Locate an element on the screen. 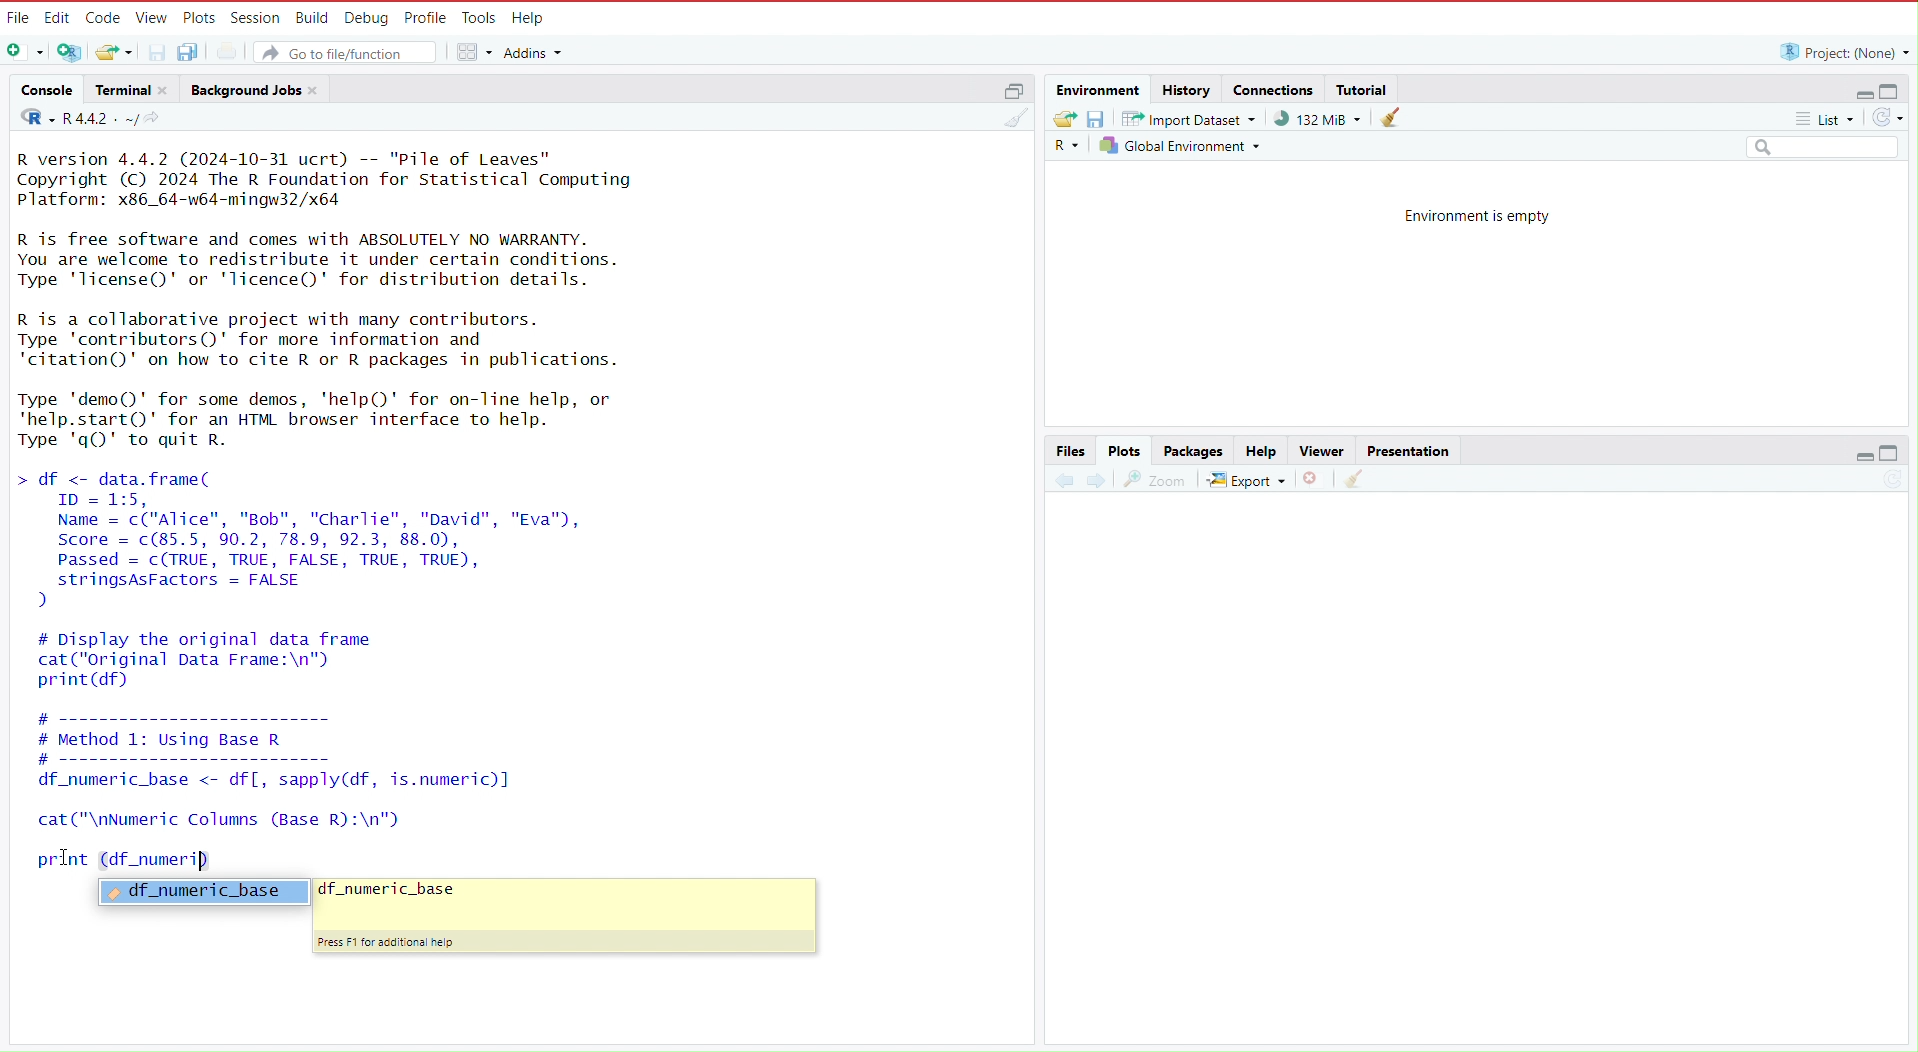 Image resolution: width=1918 pixels, height=1052 pixels. previous plot is located at coordinates (1055, 481).